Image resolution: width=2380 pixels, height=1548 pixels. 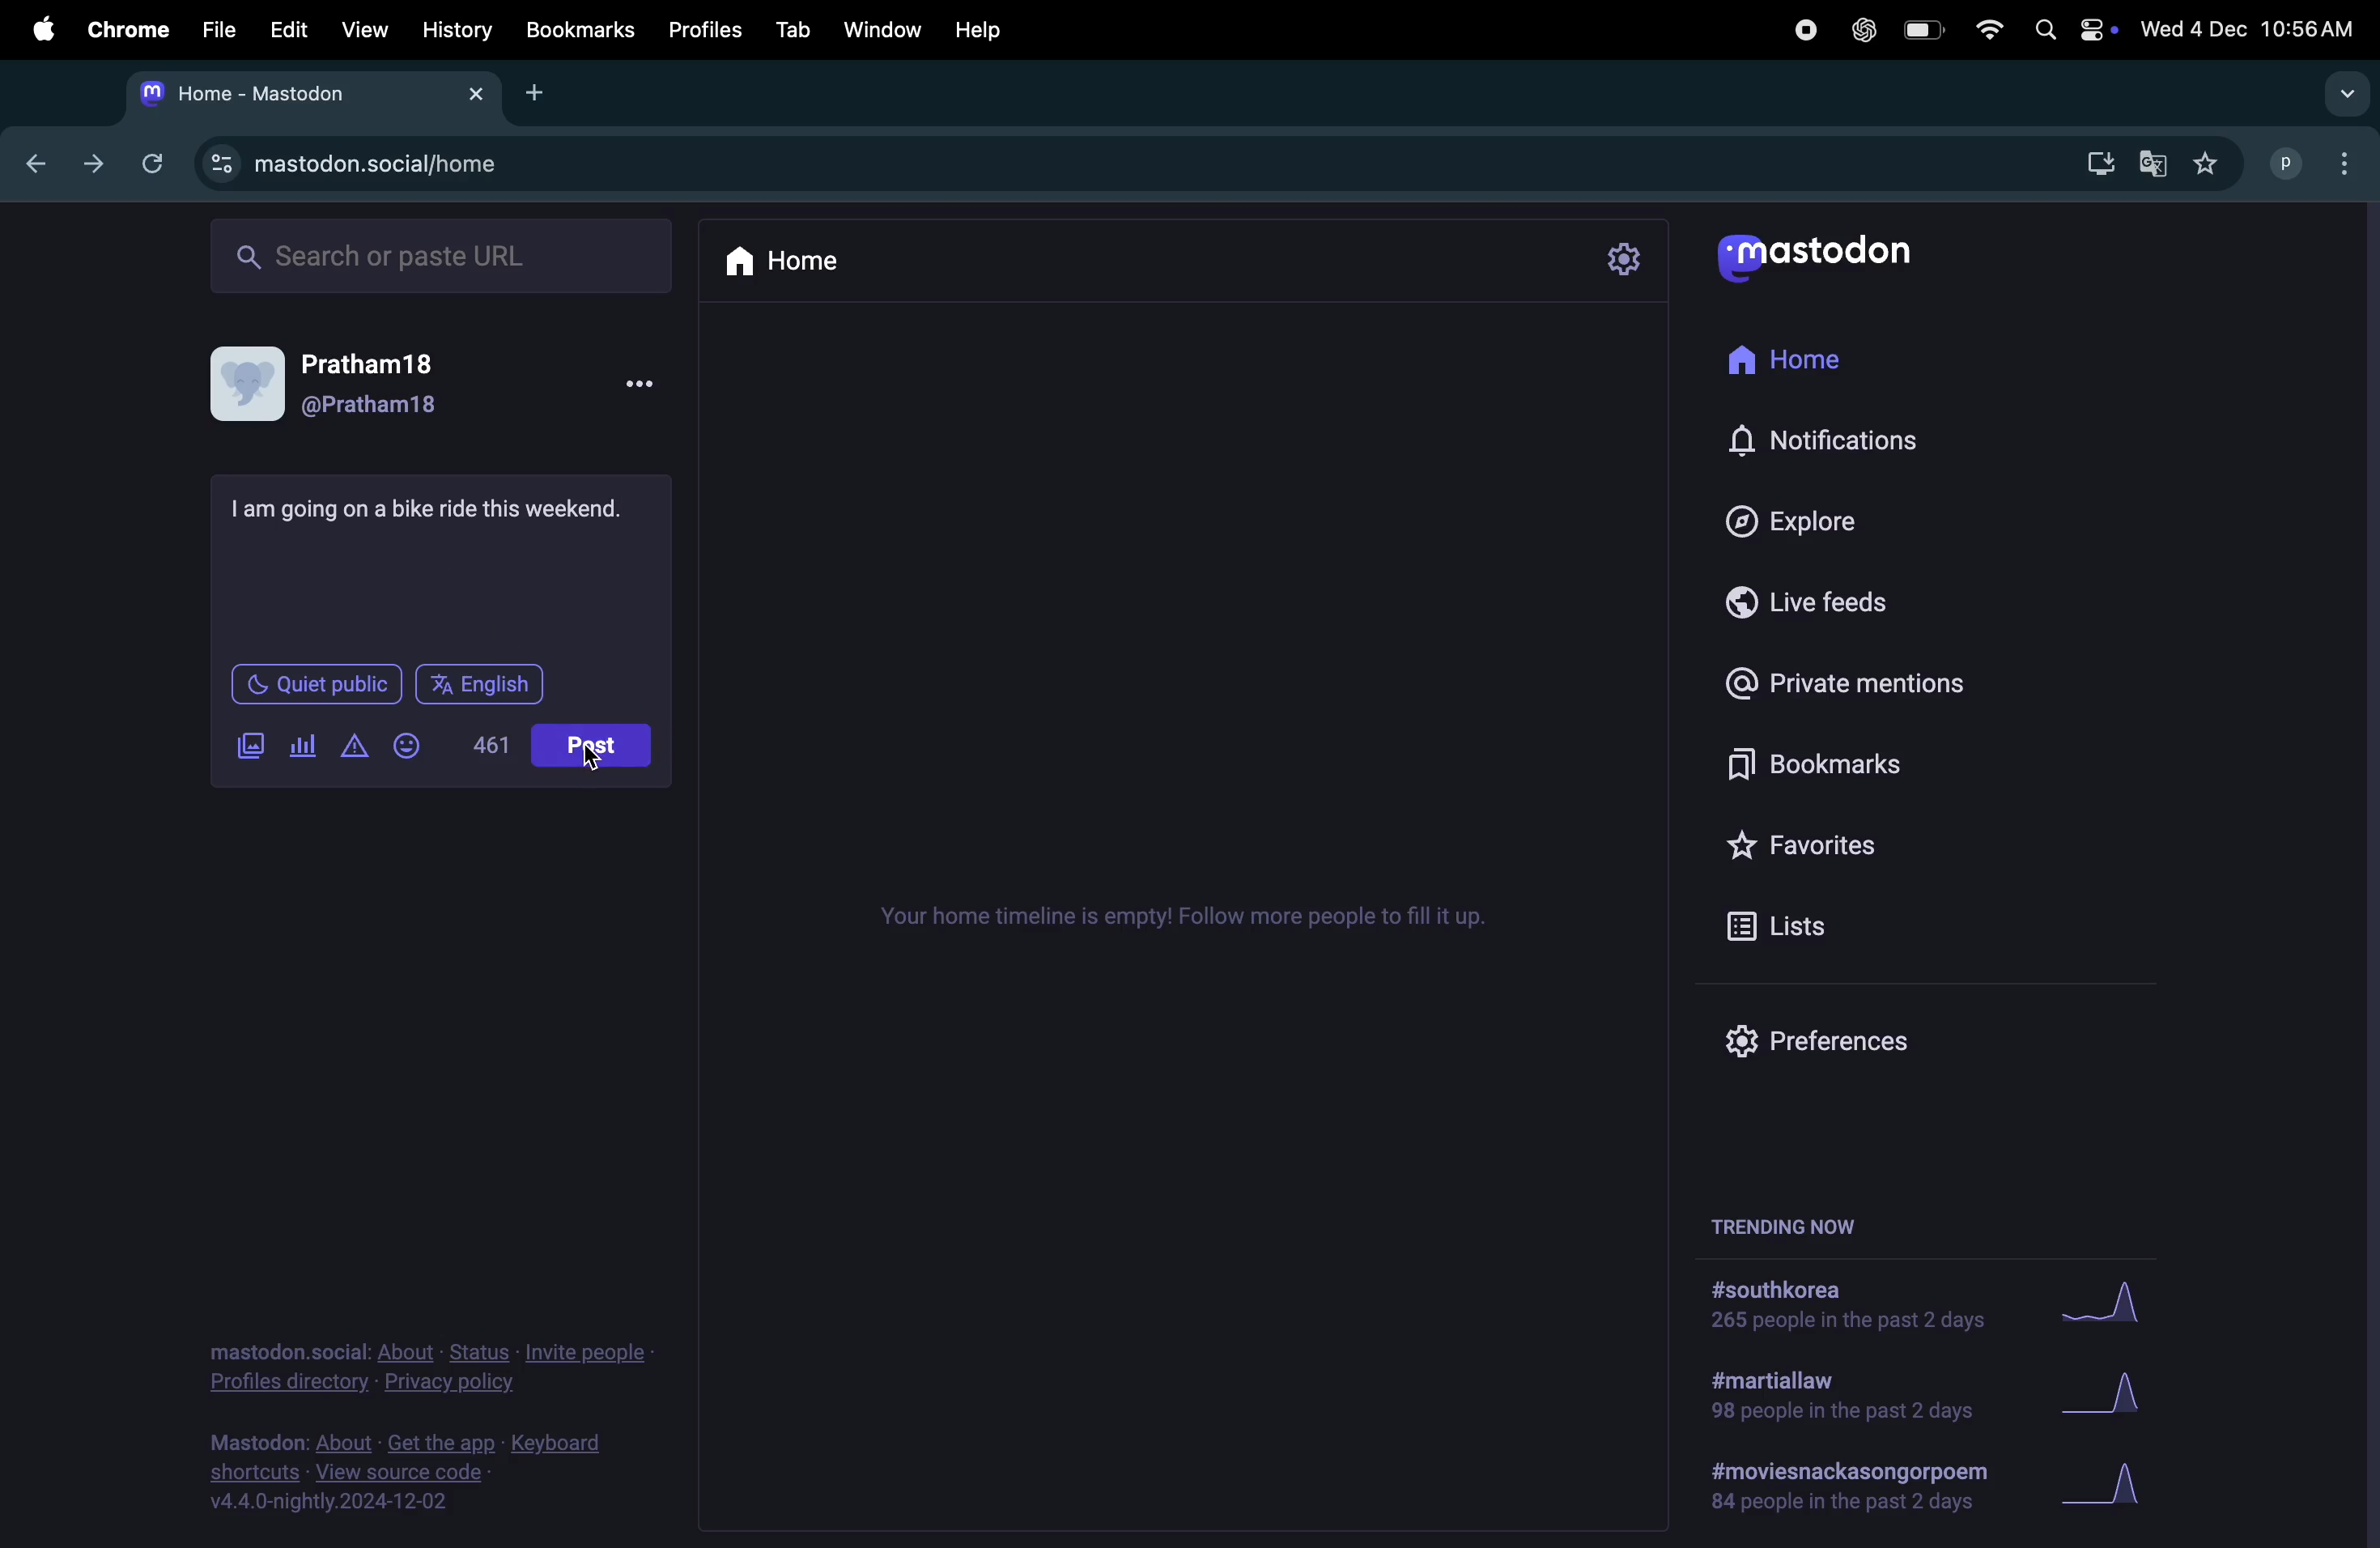 What do you see at coordinates (1835, 1039) in the screenshot?
I see `Prefrences` at bounding box center [1835, 1039].